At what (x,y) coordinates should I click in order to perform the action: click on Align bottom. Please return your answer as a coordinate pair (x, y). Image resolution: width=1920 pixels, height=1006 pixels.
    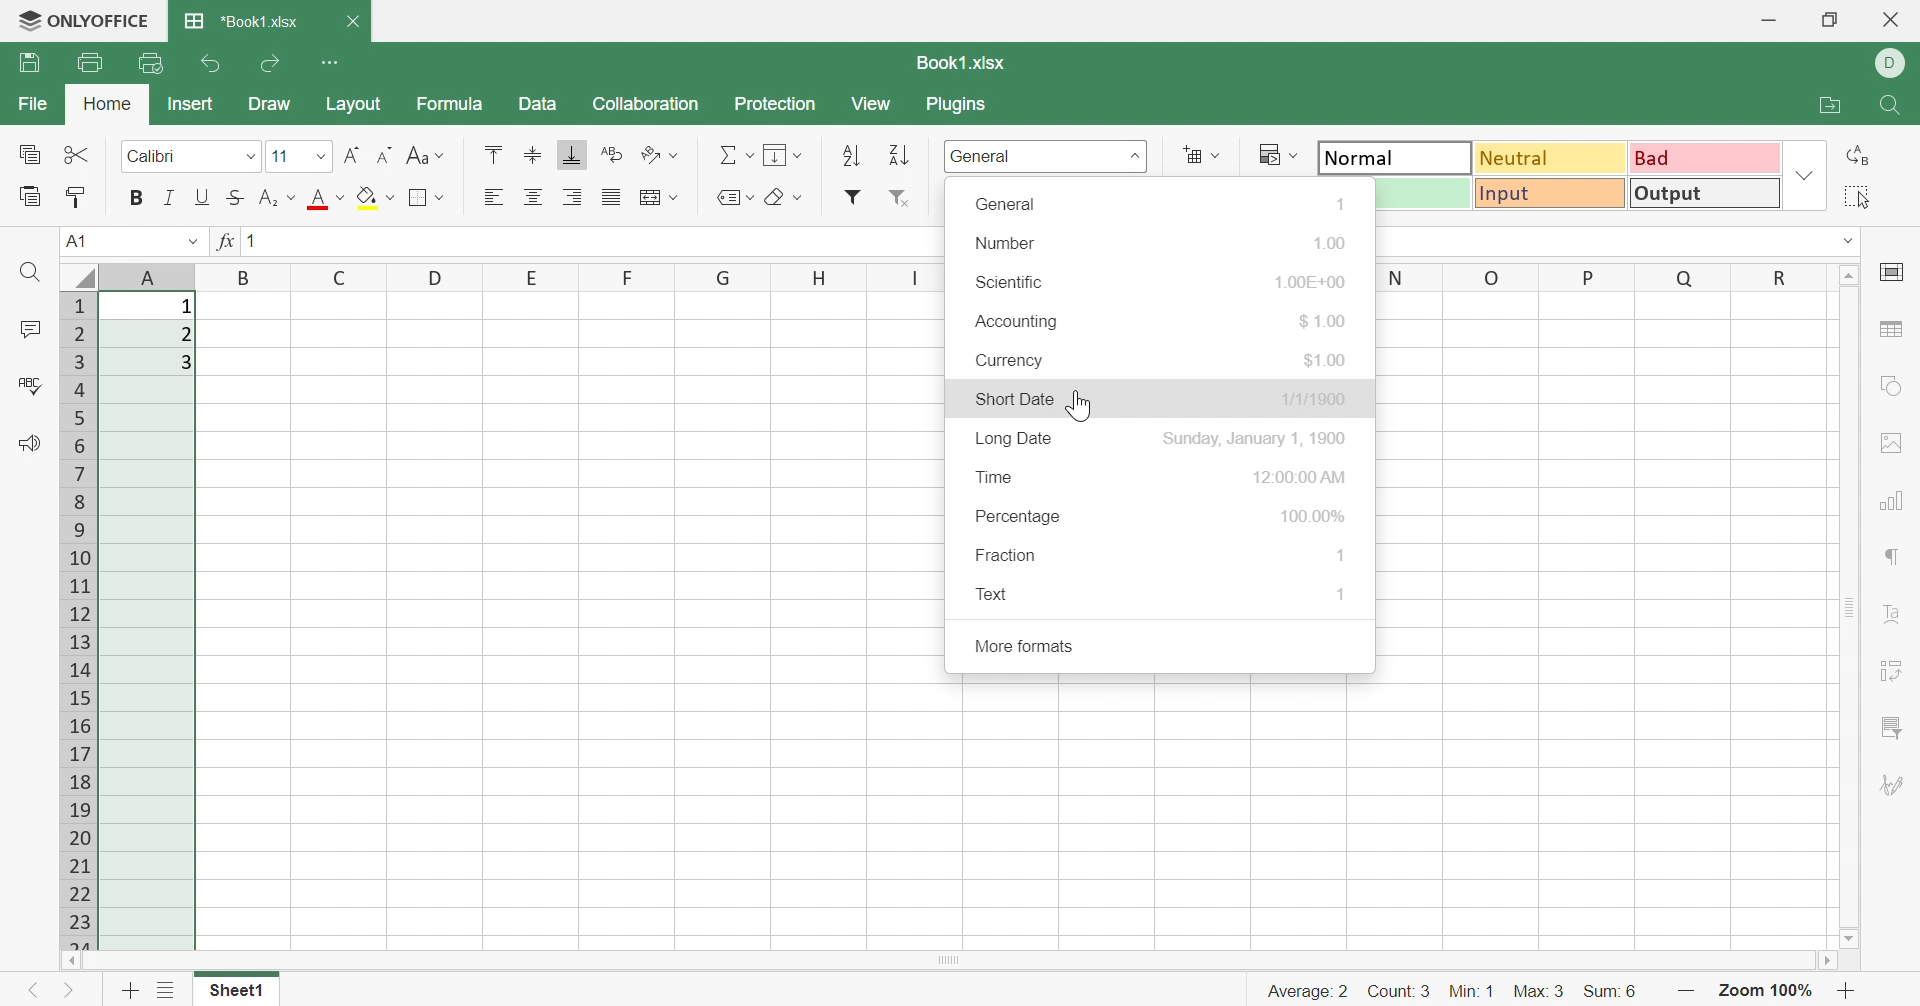
    Looking at the image, I should click on (571, 155).